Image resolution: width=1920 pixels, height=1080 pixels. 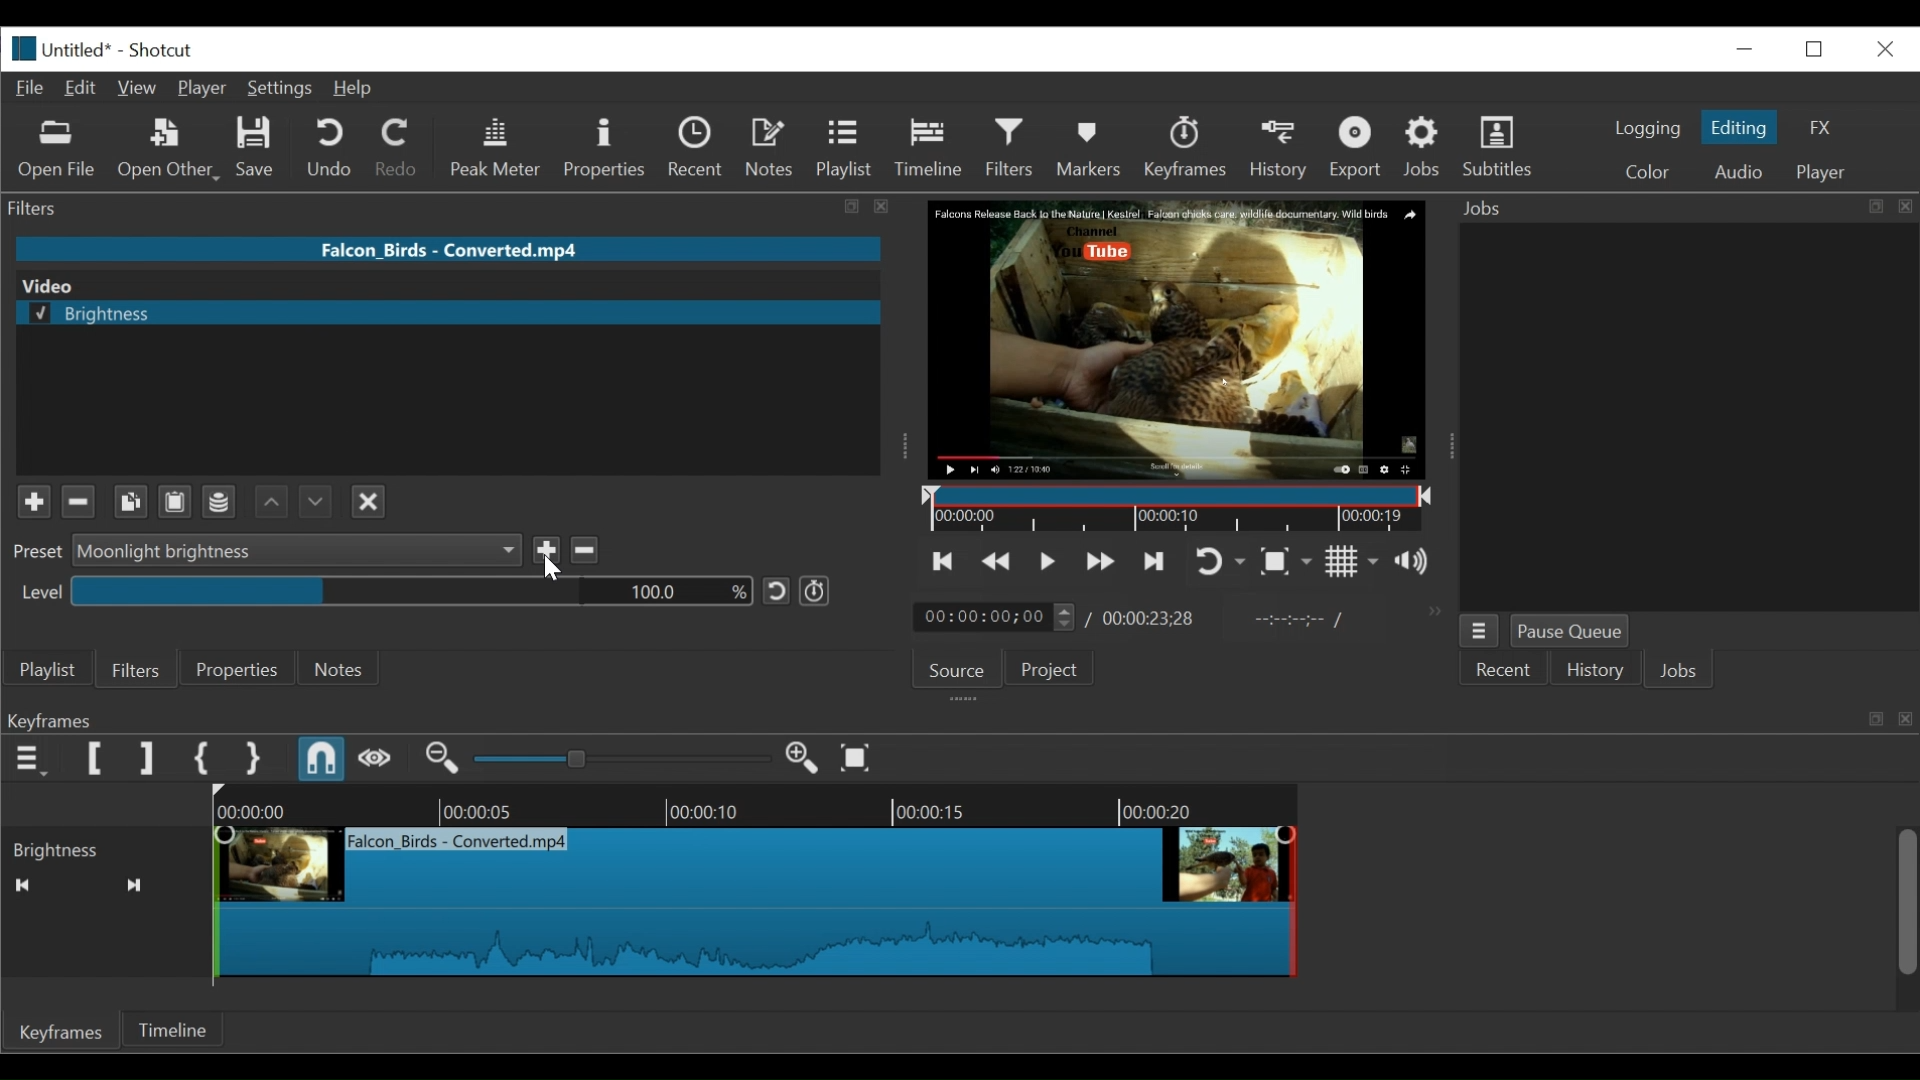 I want to click on Player, so click(x=1822, y=172).